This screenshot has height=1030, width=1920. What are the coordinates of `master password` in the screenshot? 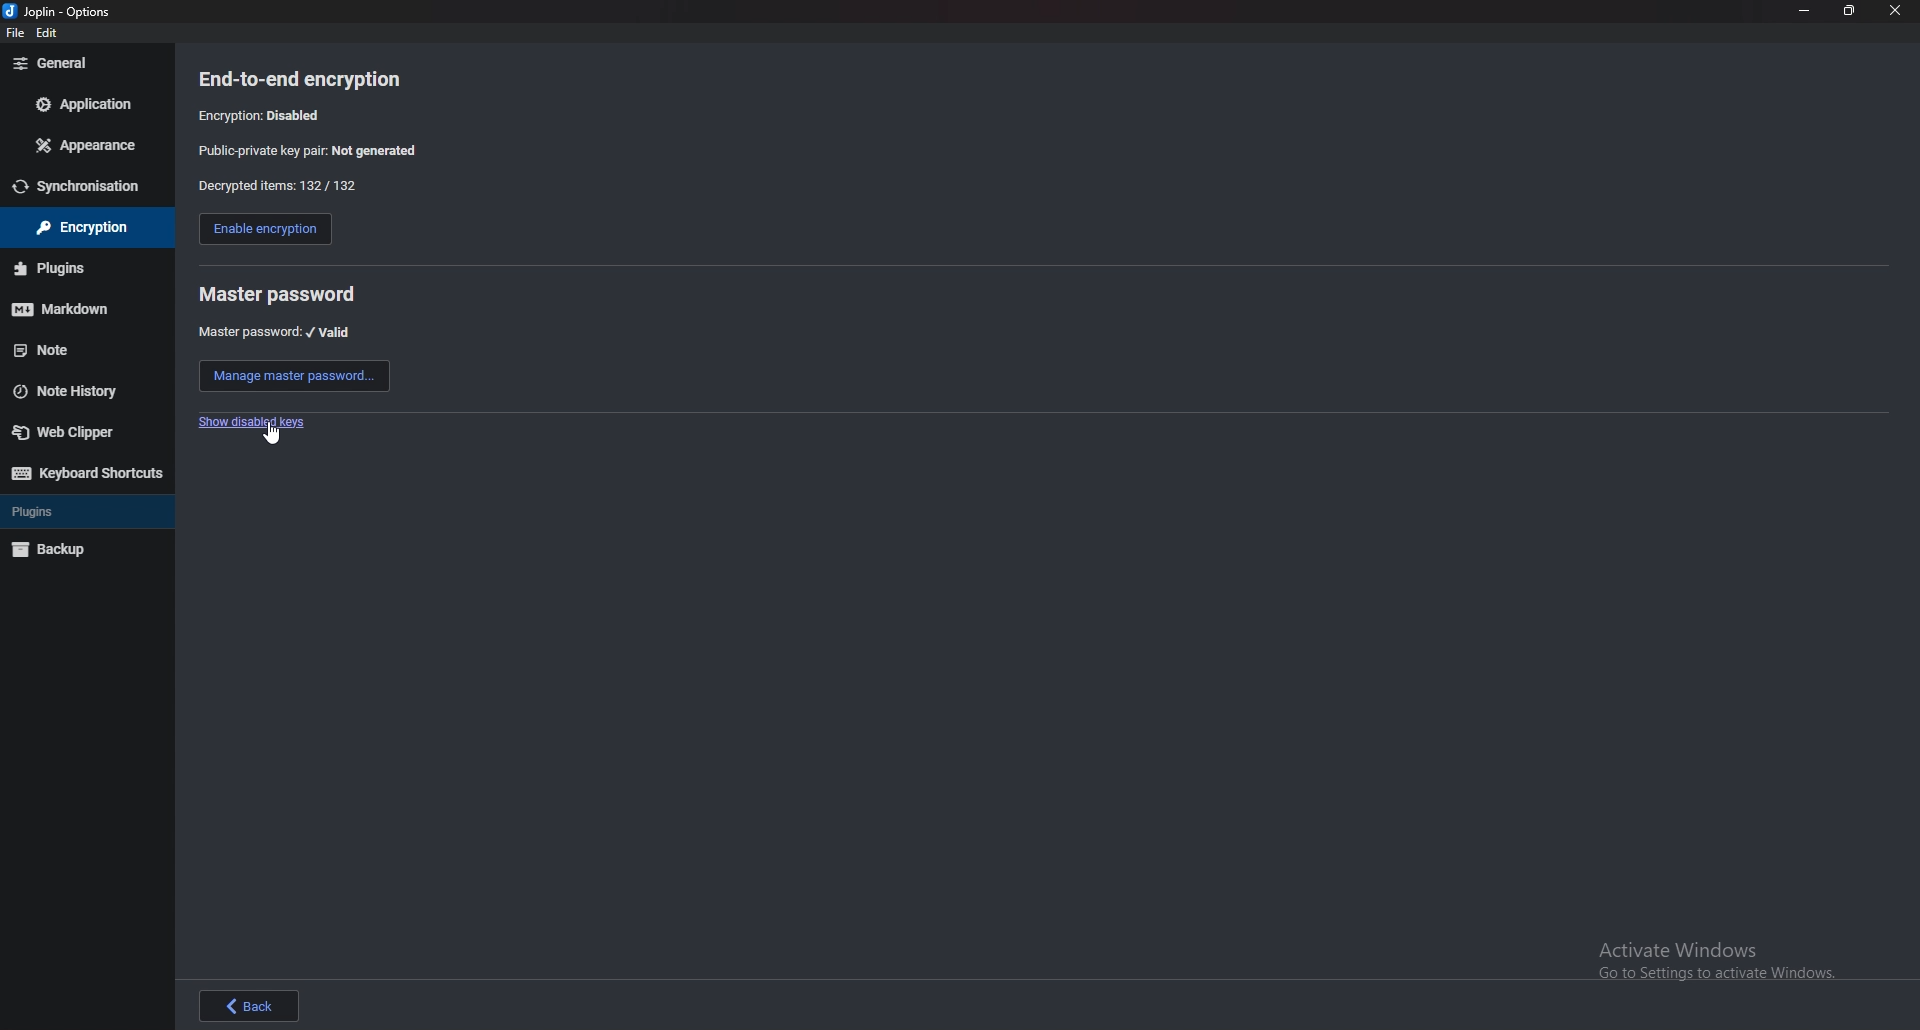 It's located at (282, 295).